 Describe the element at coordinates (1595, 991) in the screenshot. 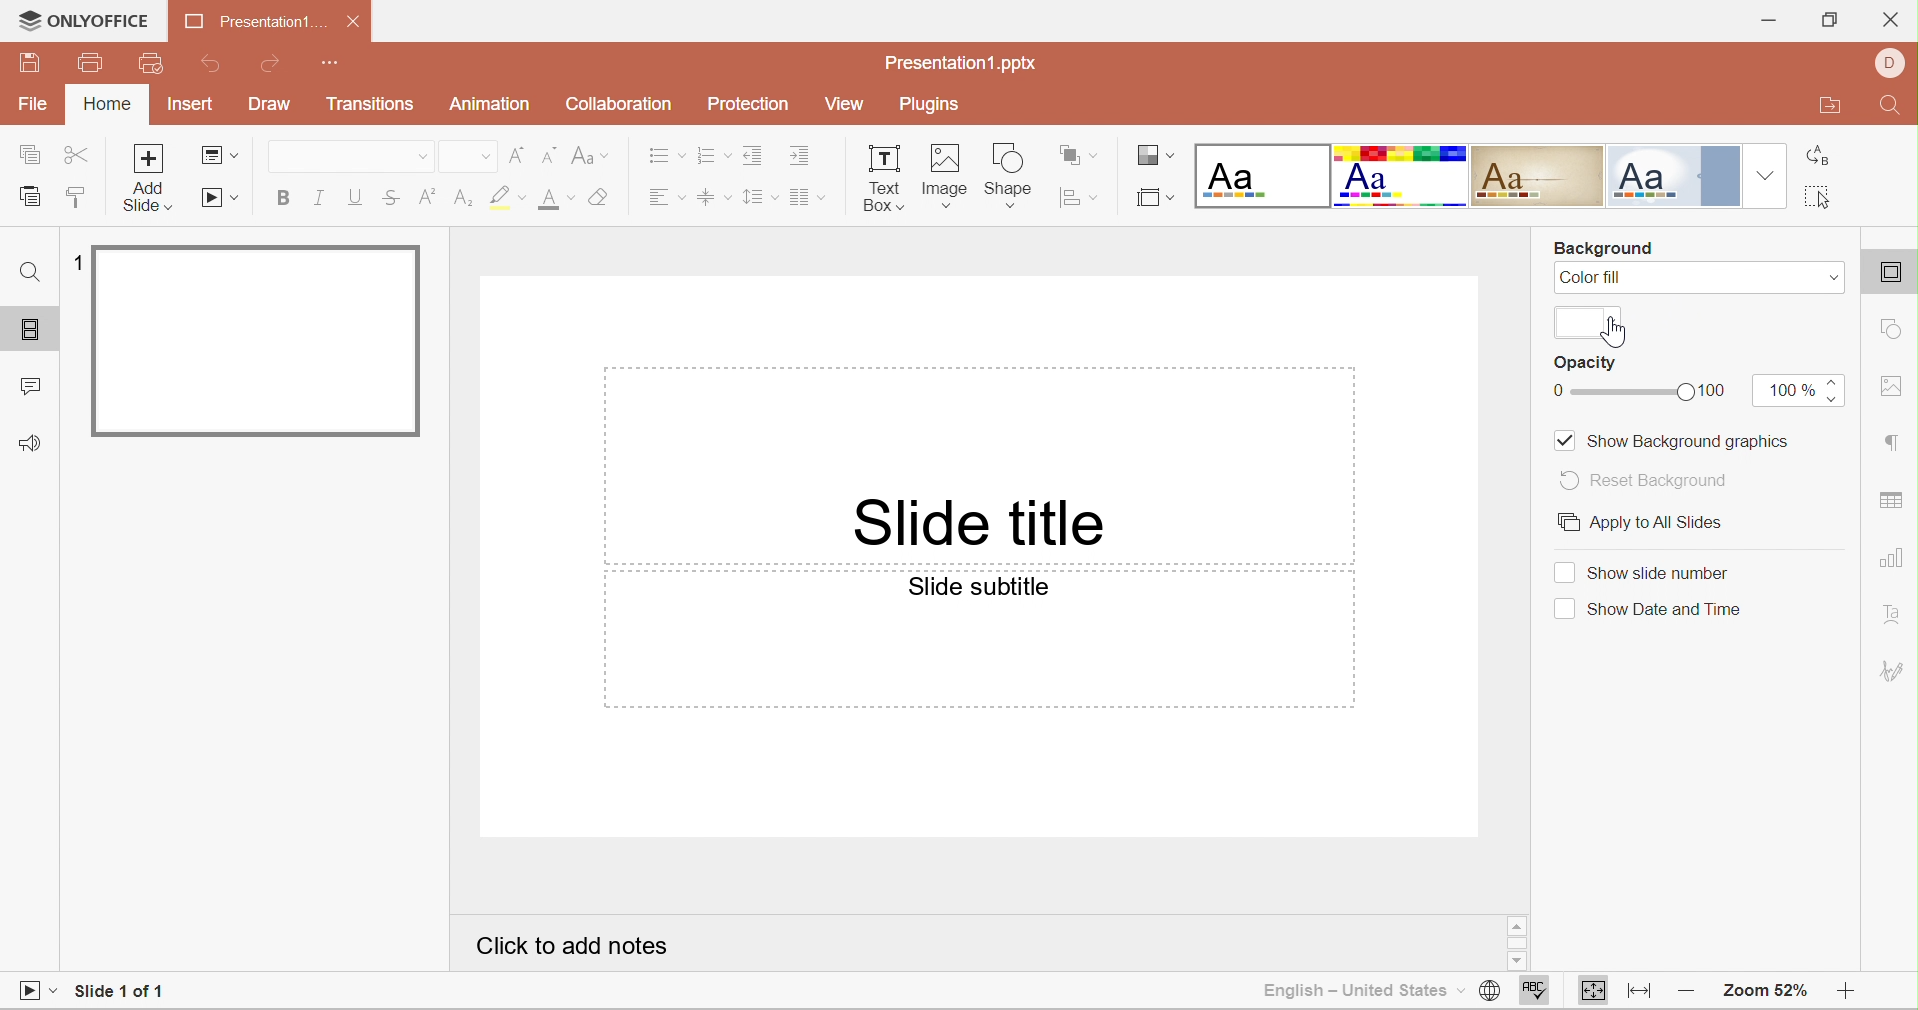

I see `Fit to slide` at that location.